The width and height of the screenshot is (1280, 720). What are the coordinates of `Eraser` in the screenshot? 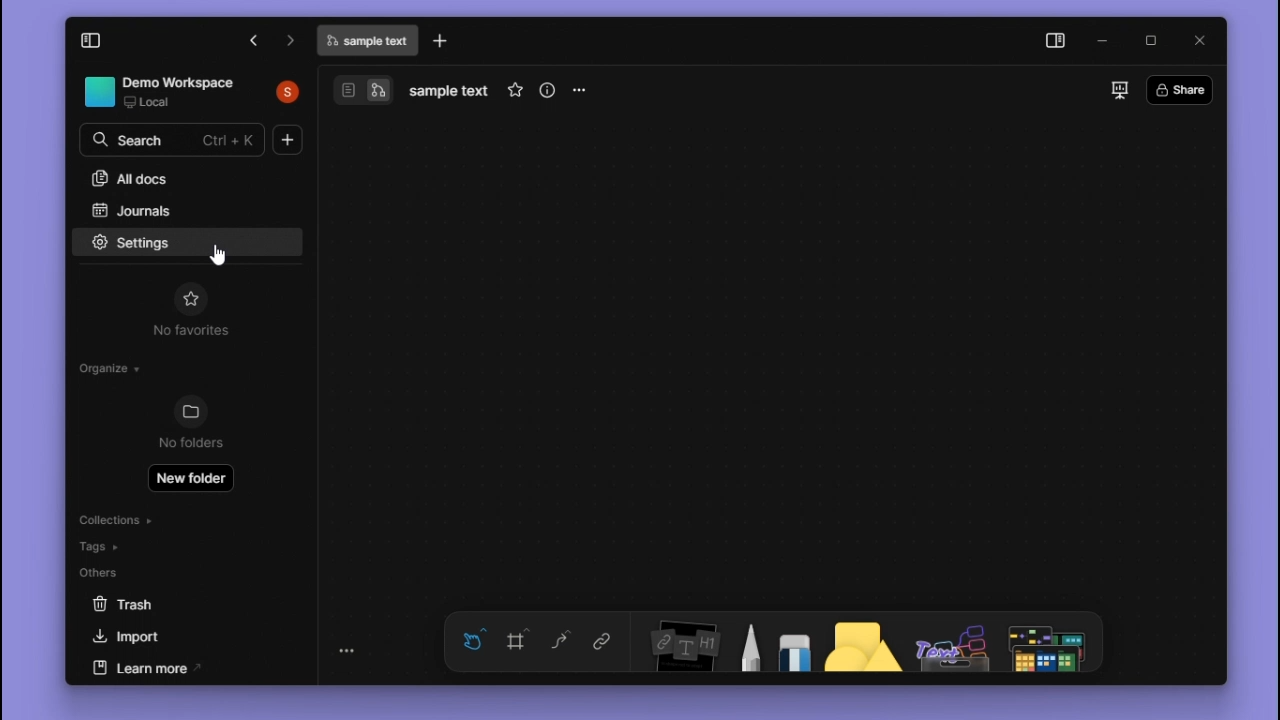 It's located at (792, 641).